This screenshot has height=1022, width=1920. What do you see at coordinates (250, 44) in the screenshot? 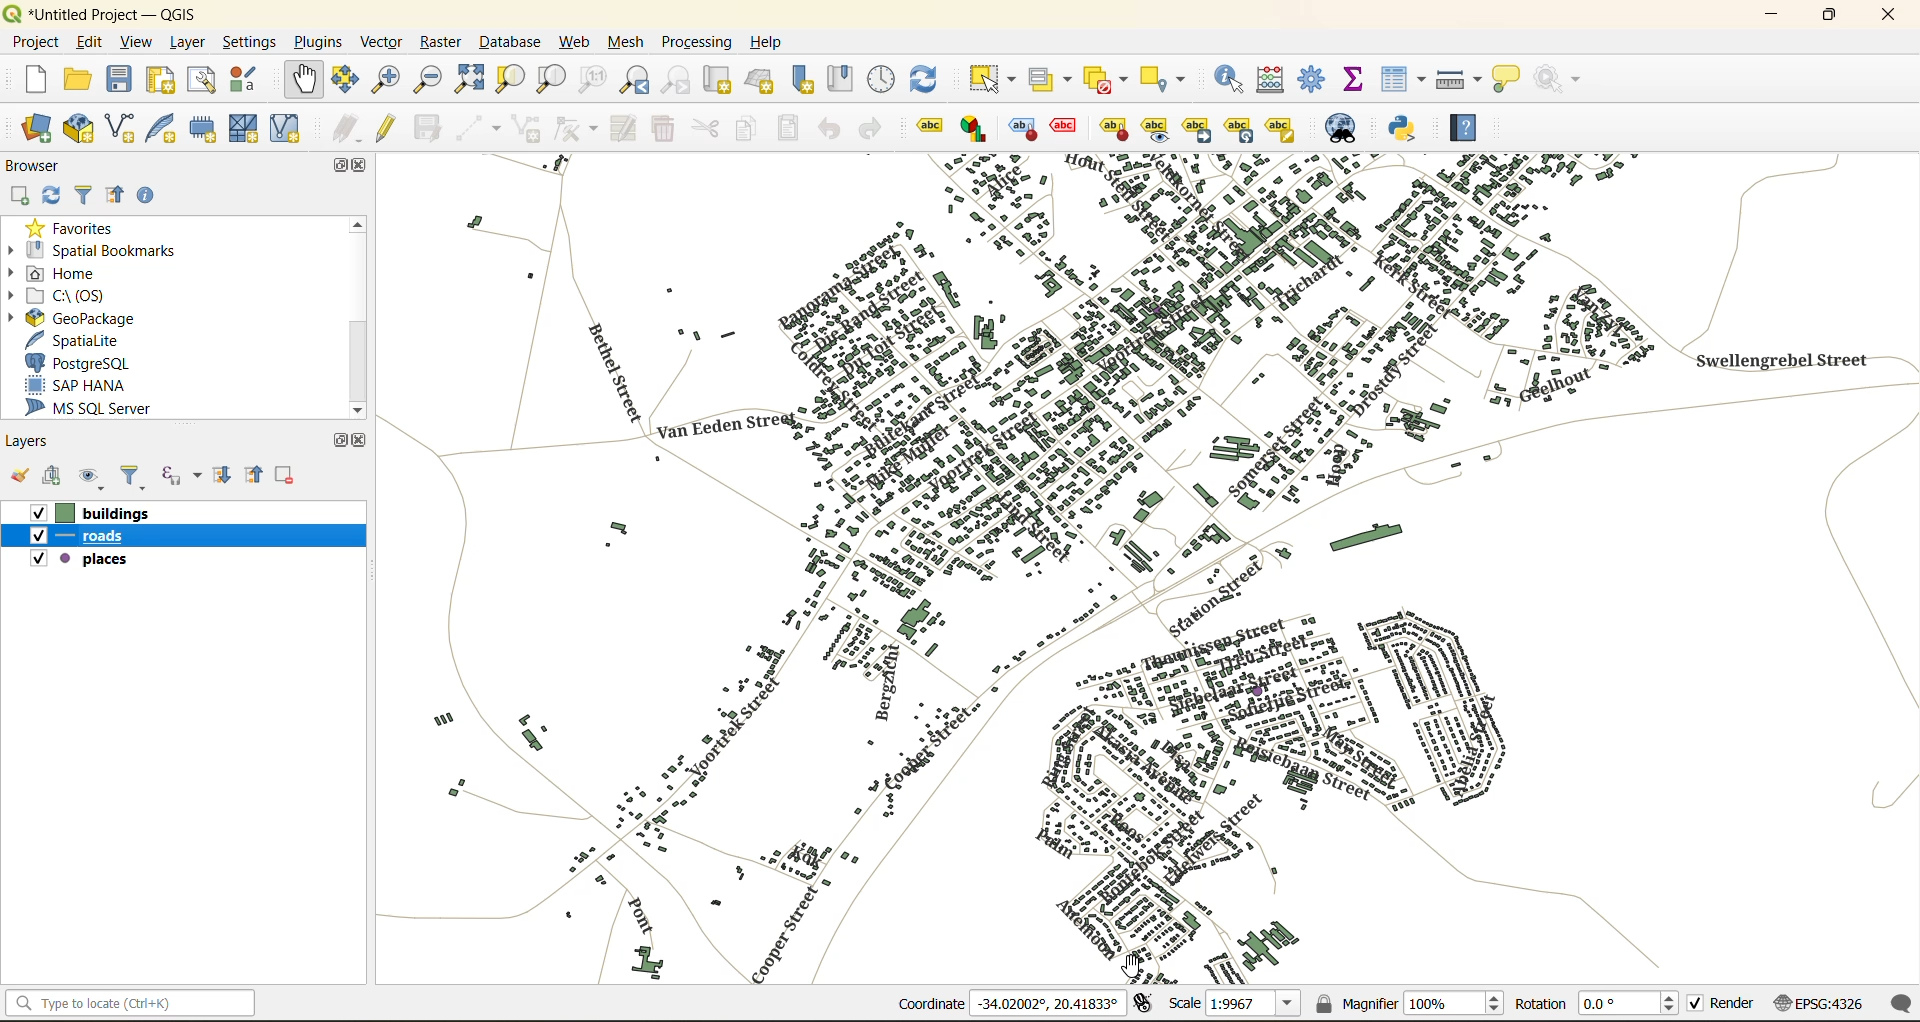
I see `settings` at bounding box center [250, 44].